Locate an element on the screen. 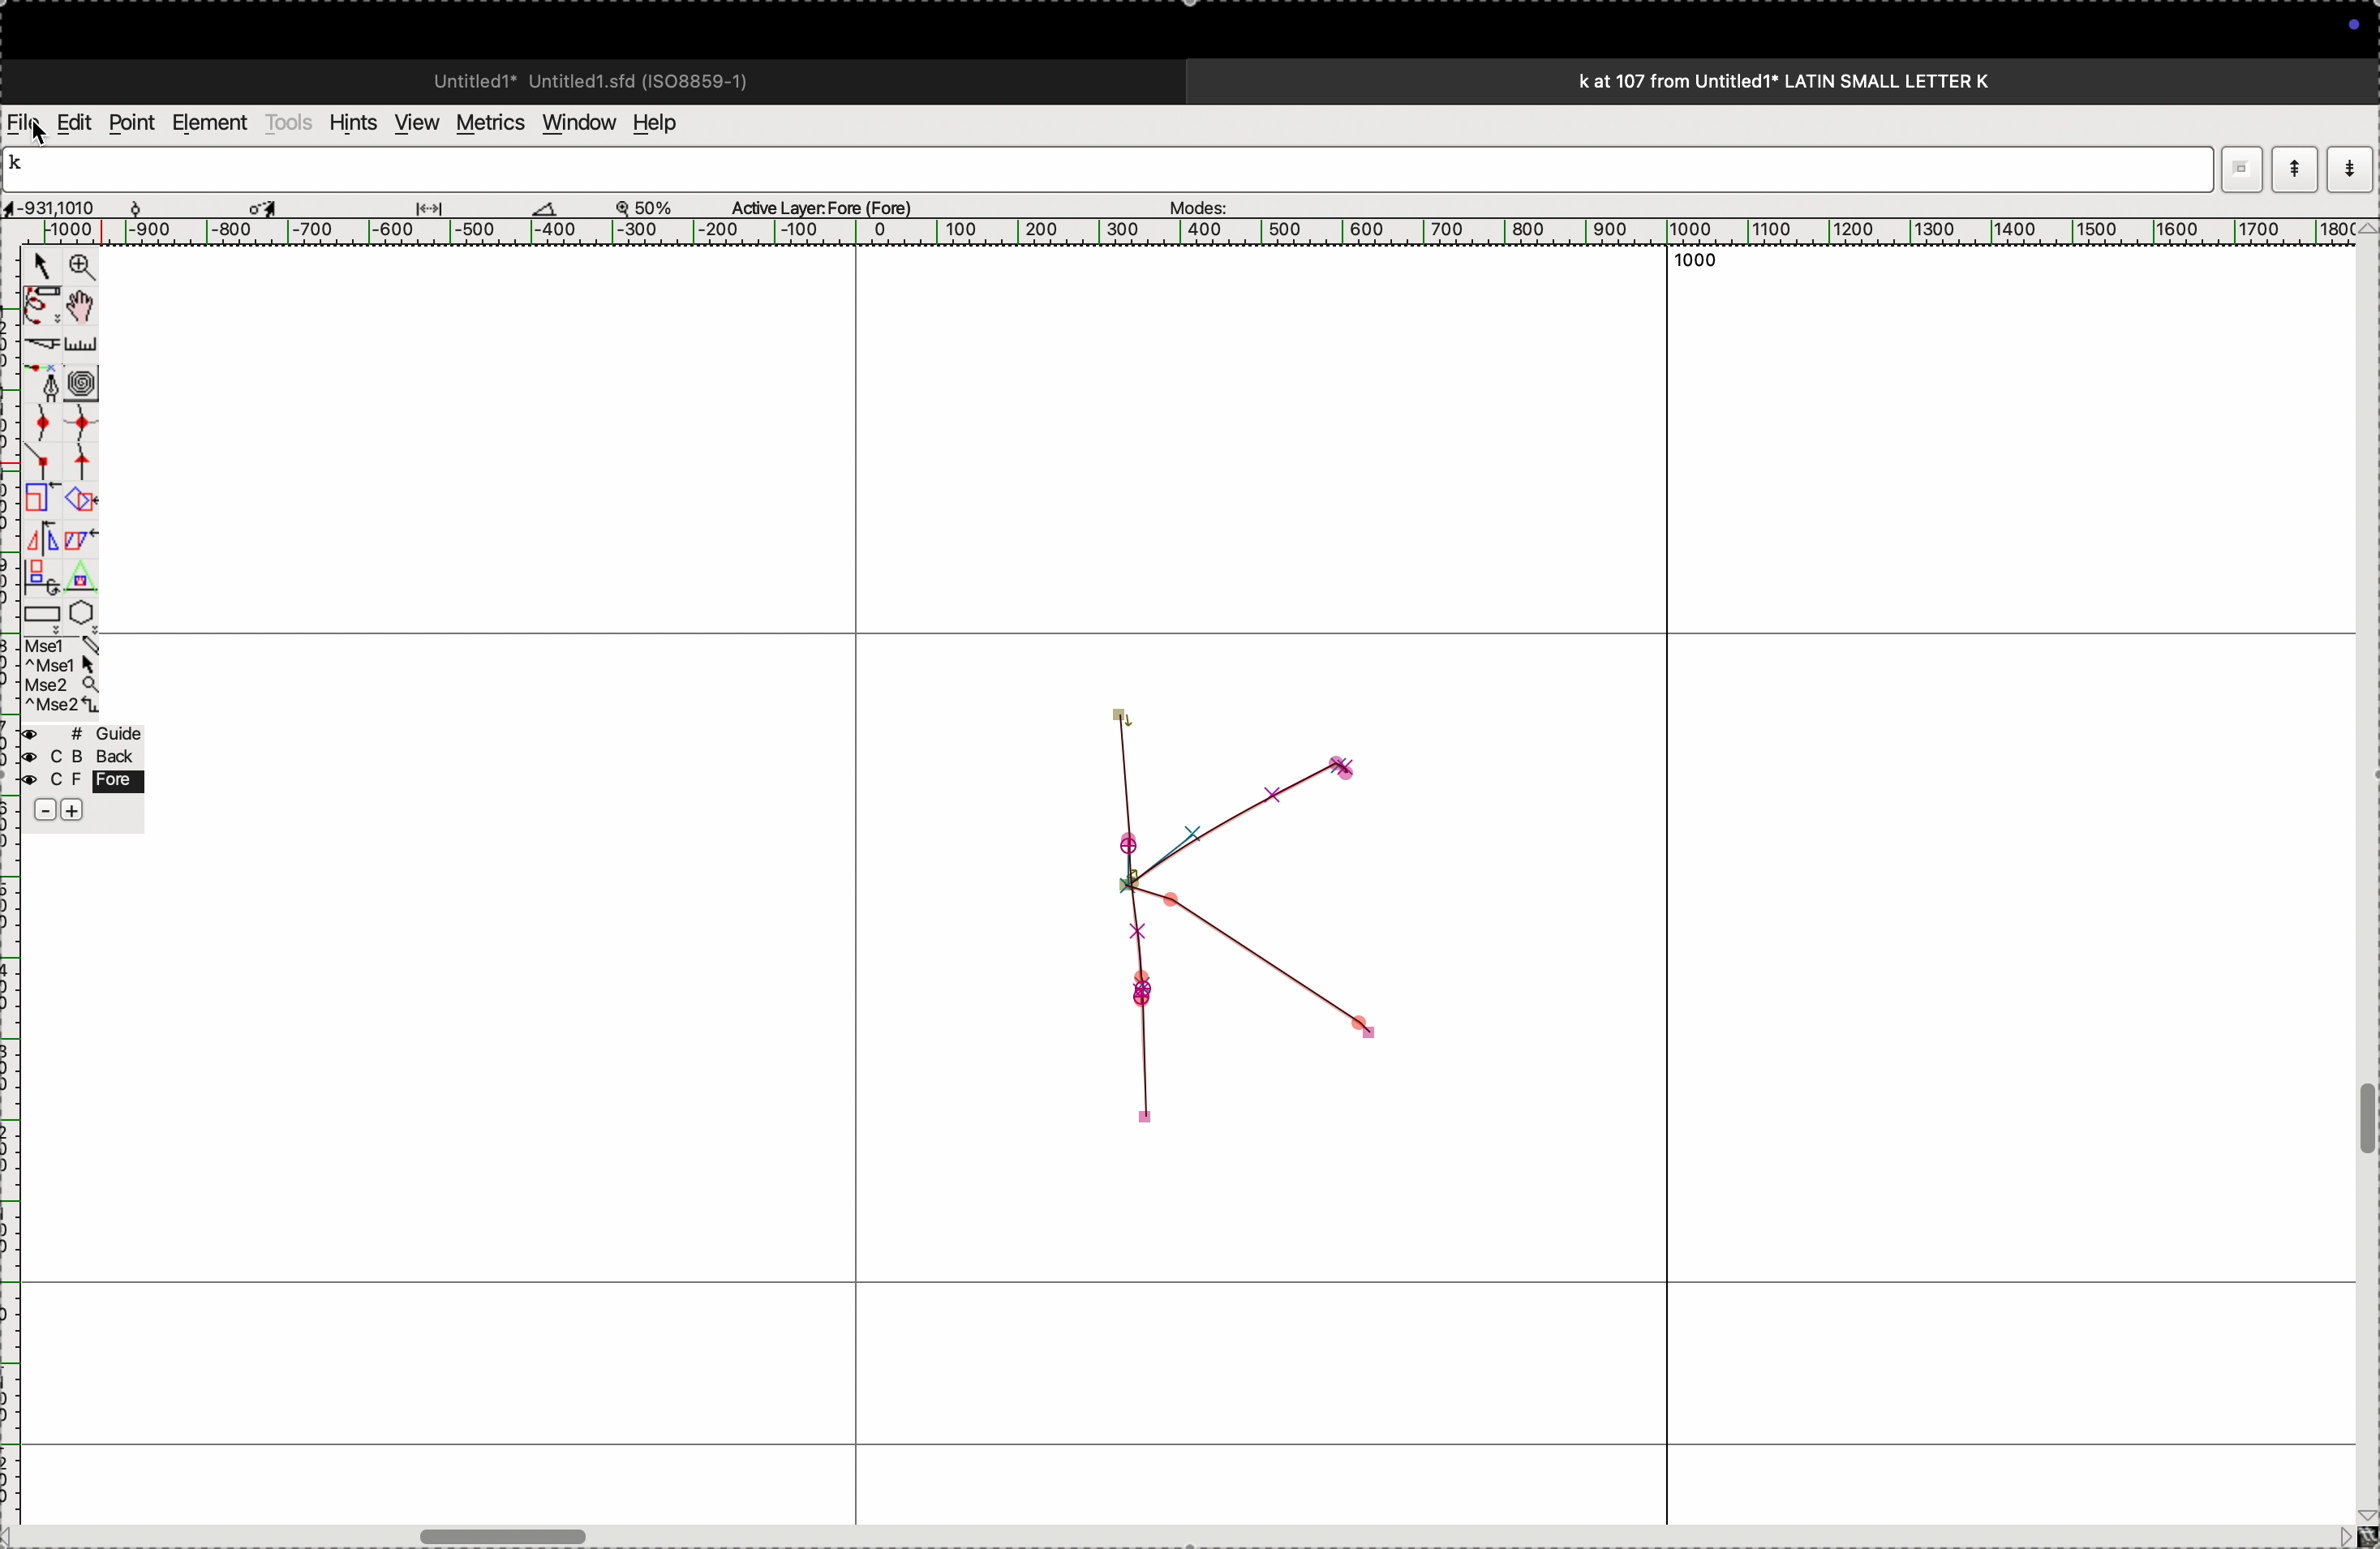 This screenshot has height=1549, width=2380. point is located at coordinates (131, 123).